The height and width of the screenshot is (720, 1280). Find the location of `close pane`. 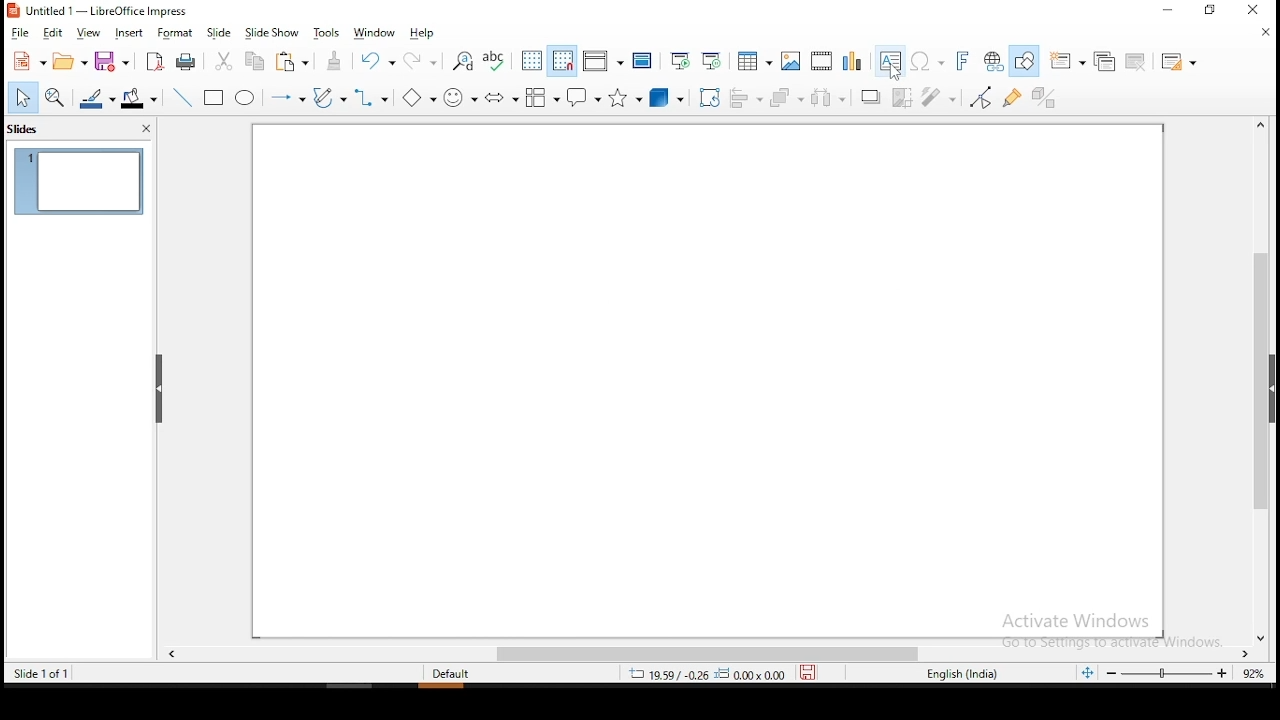

close pane is located at coordinates (149, 128).